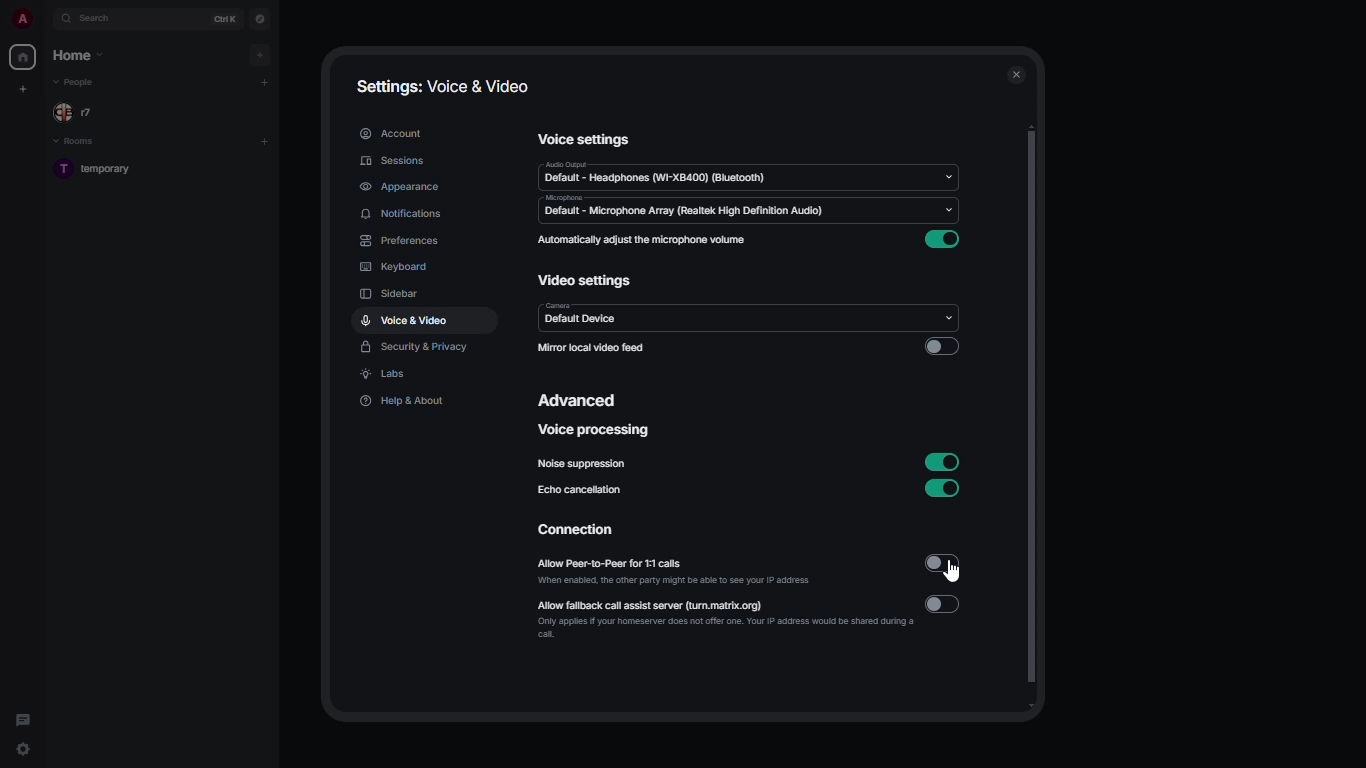 This screenshot has height=768, width=1366. What do you see at coordinates (725, 621) in the screenshot?
I see `allow fallback call assist server` at bounding box center [725, 621].